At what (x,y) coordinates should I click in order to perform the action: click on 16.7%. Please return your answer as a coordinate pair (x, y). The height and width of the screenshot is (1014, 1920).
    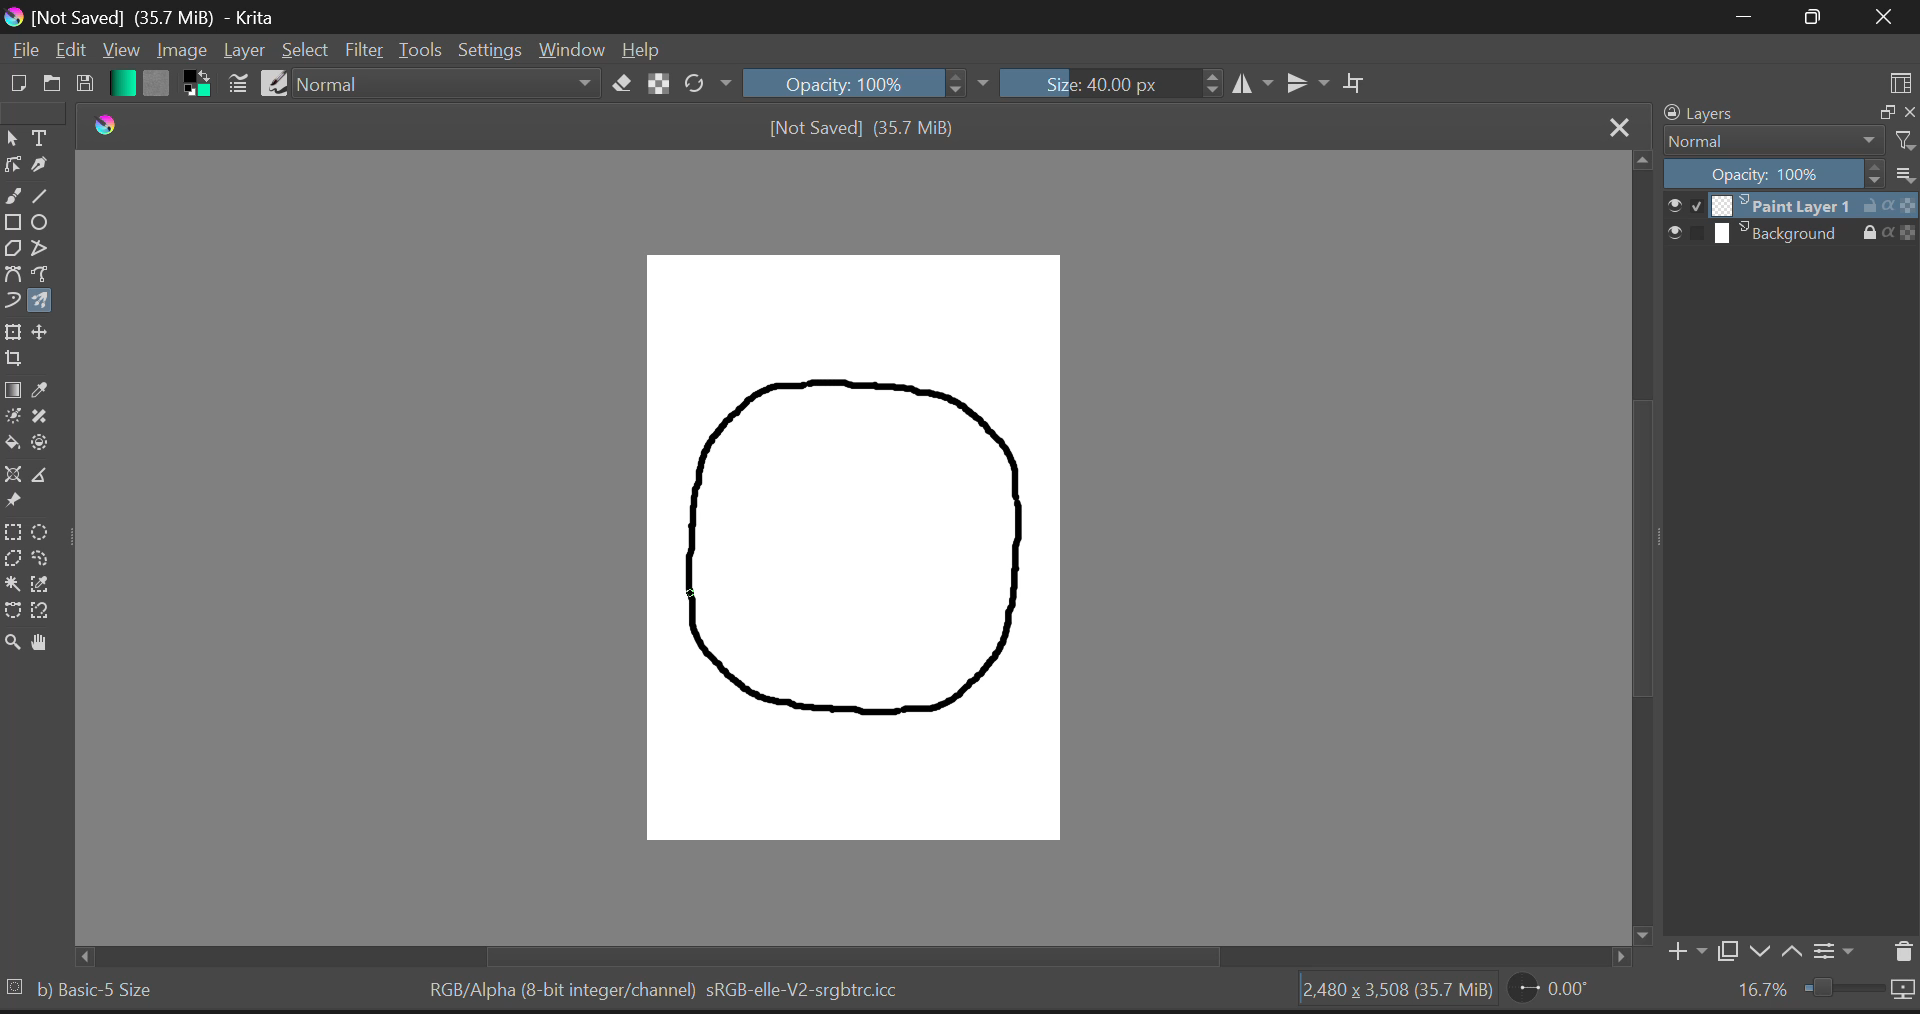
    Looking at the image, I should click on (1818, 994).